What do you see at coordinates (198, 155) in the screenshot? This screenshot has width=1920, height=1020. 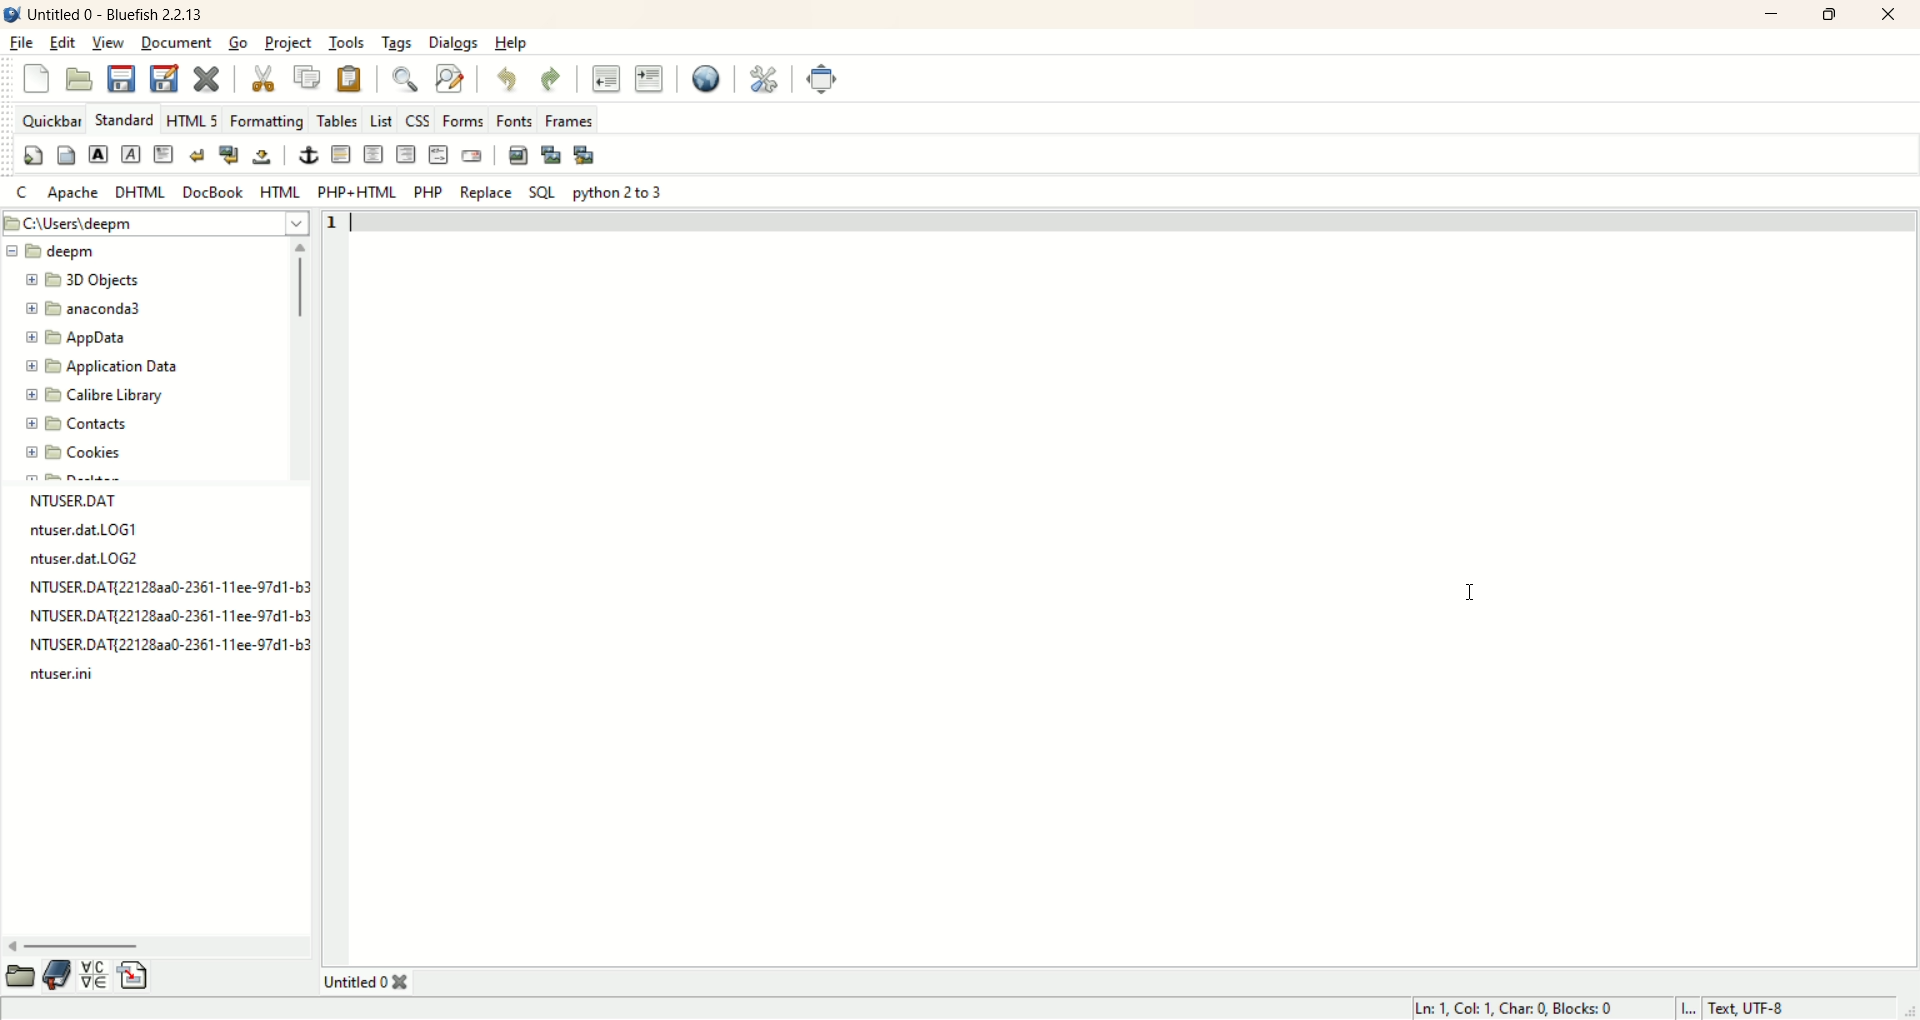 I see `break` at bounding box center [198, 155].